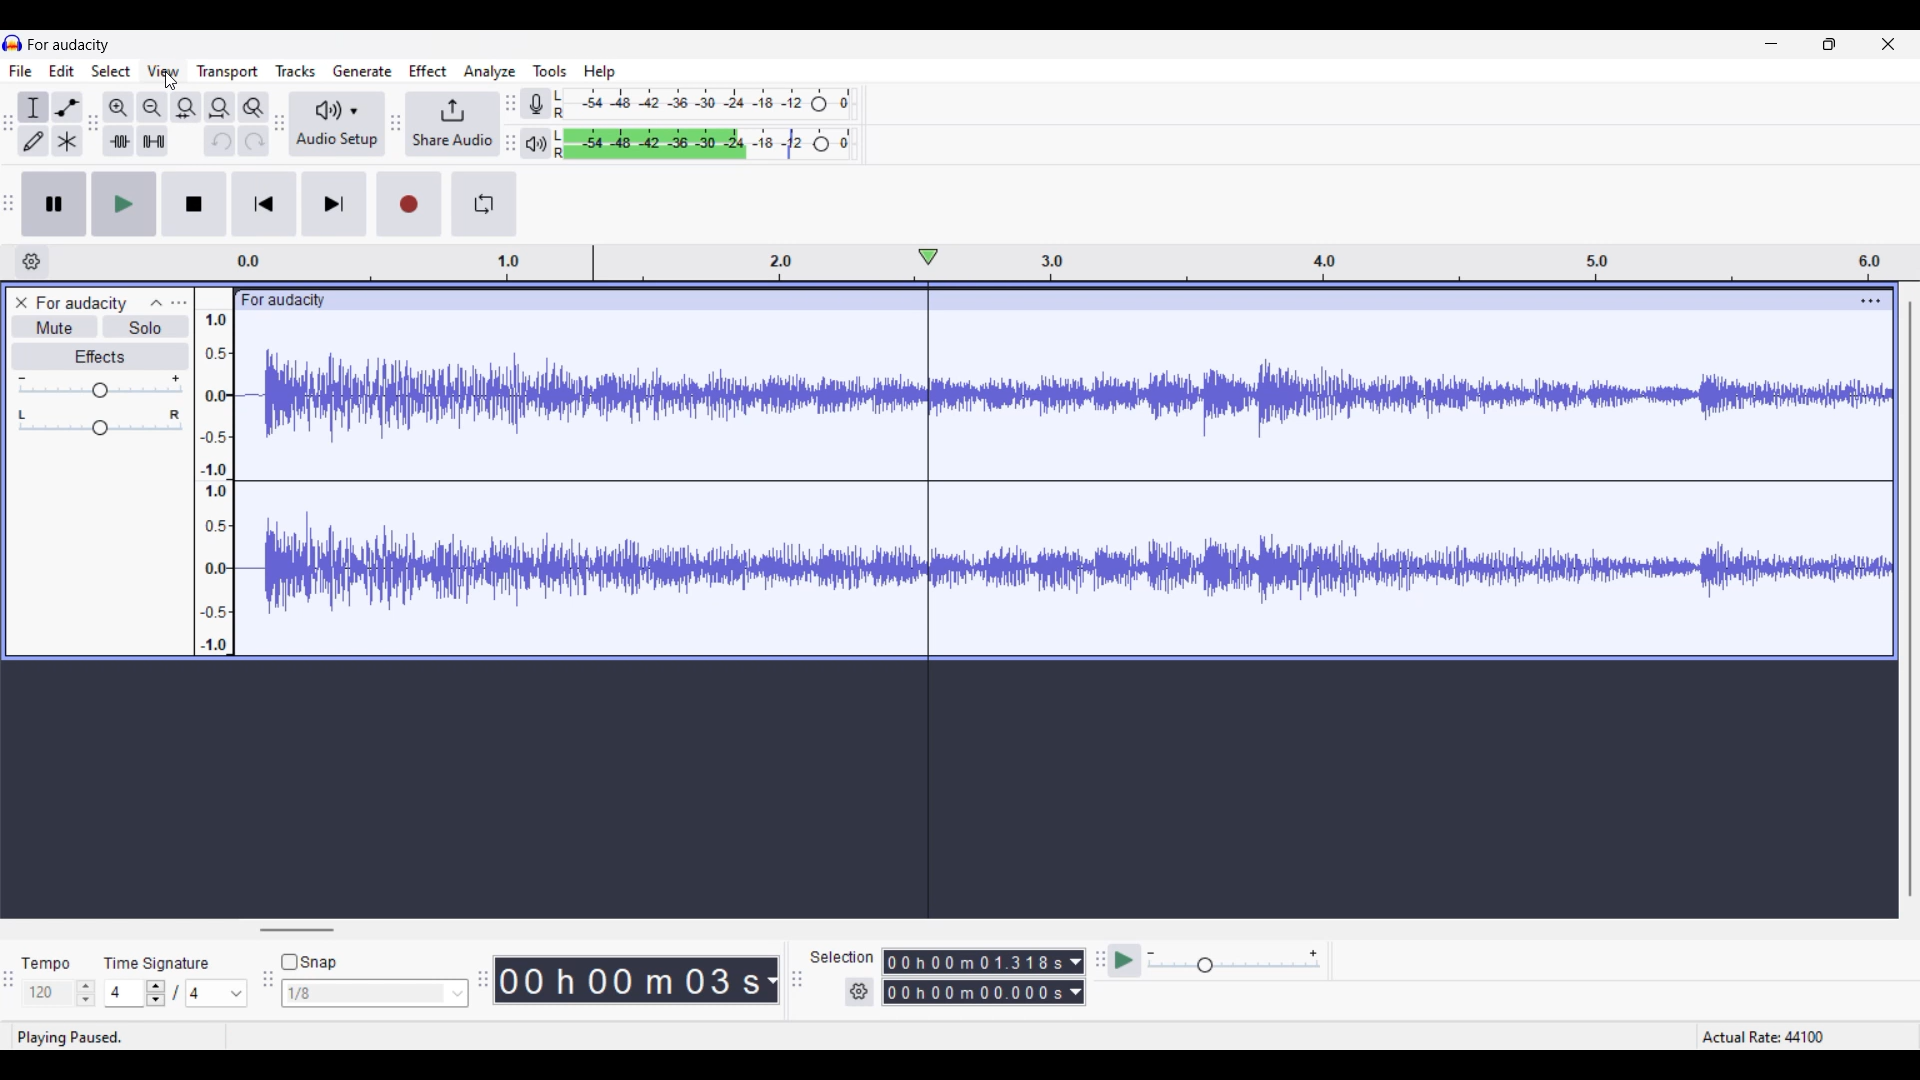  I want to click on Skip/Select to start, so click(265, 204).